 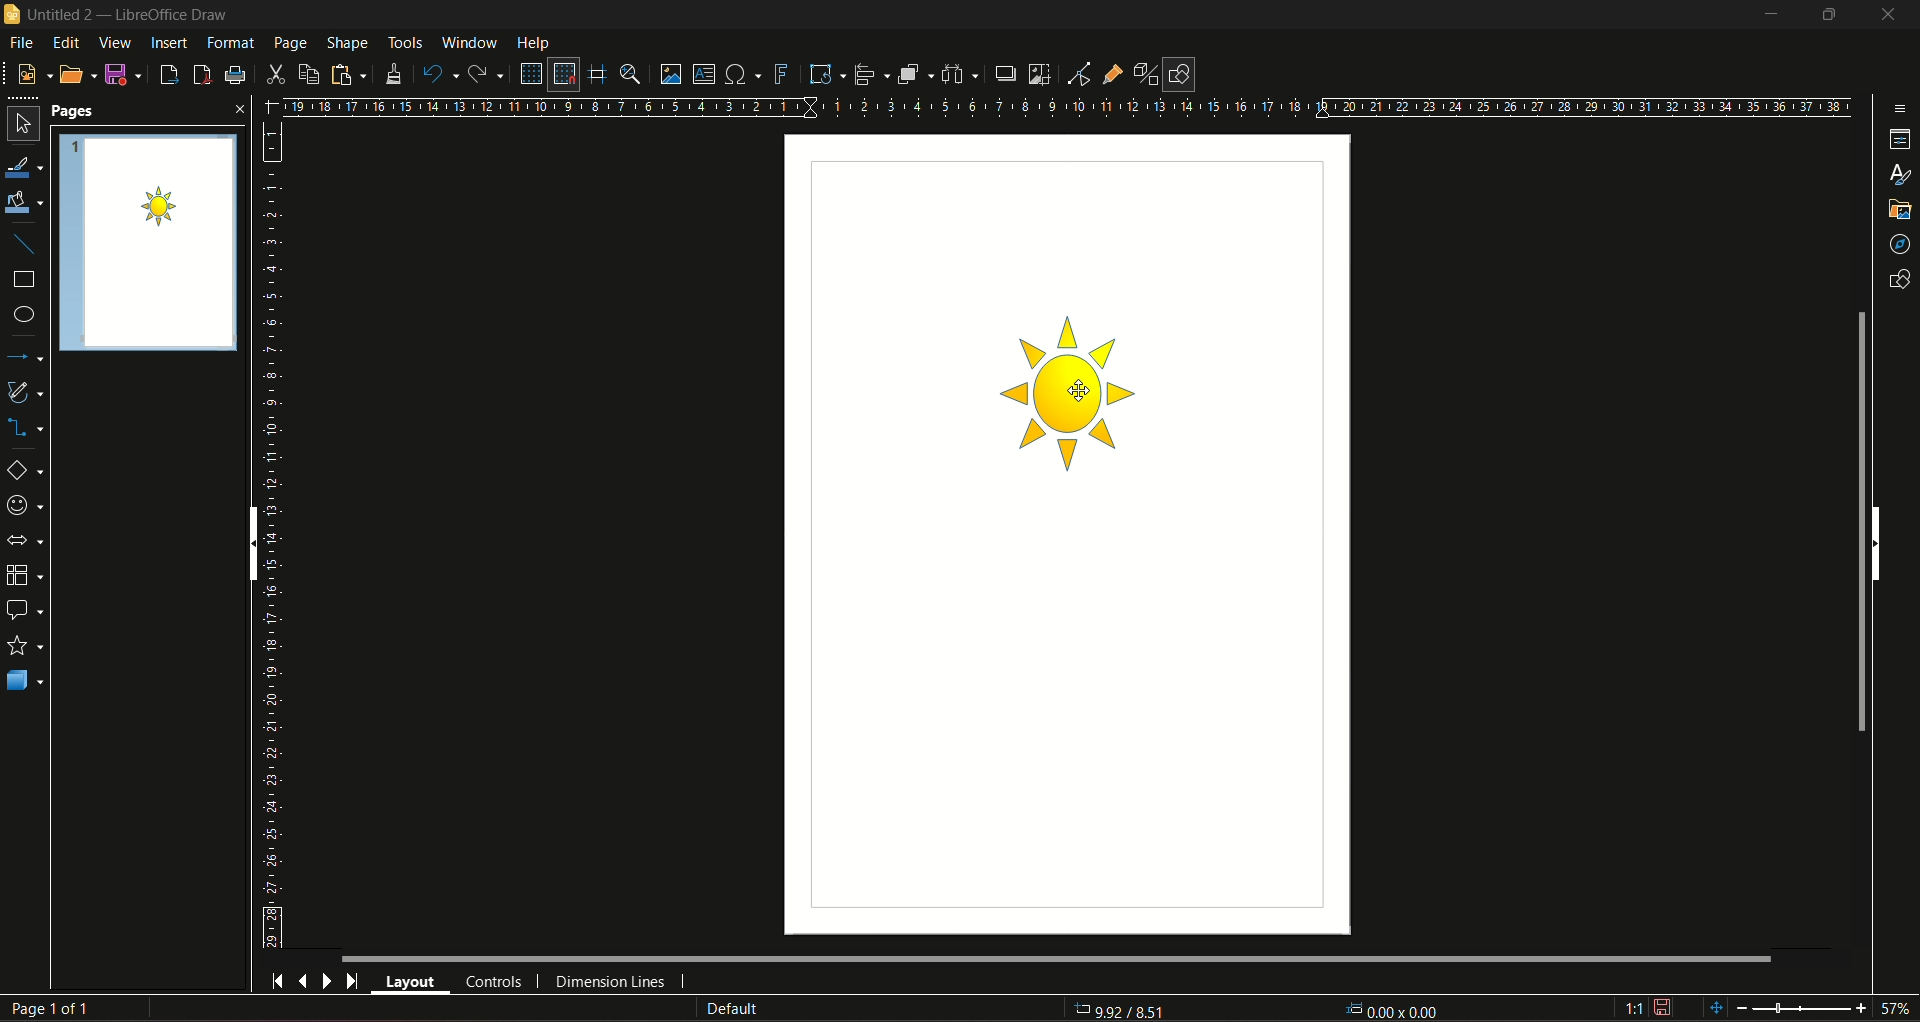 What do you see at coordinates (1900, 242) in the screenshot?
I see `navigator` at bounding box center [1900, 242].